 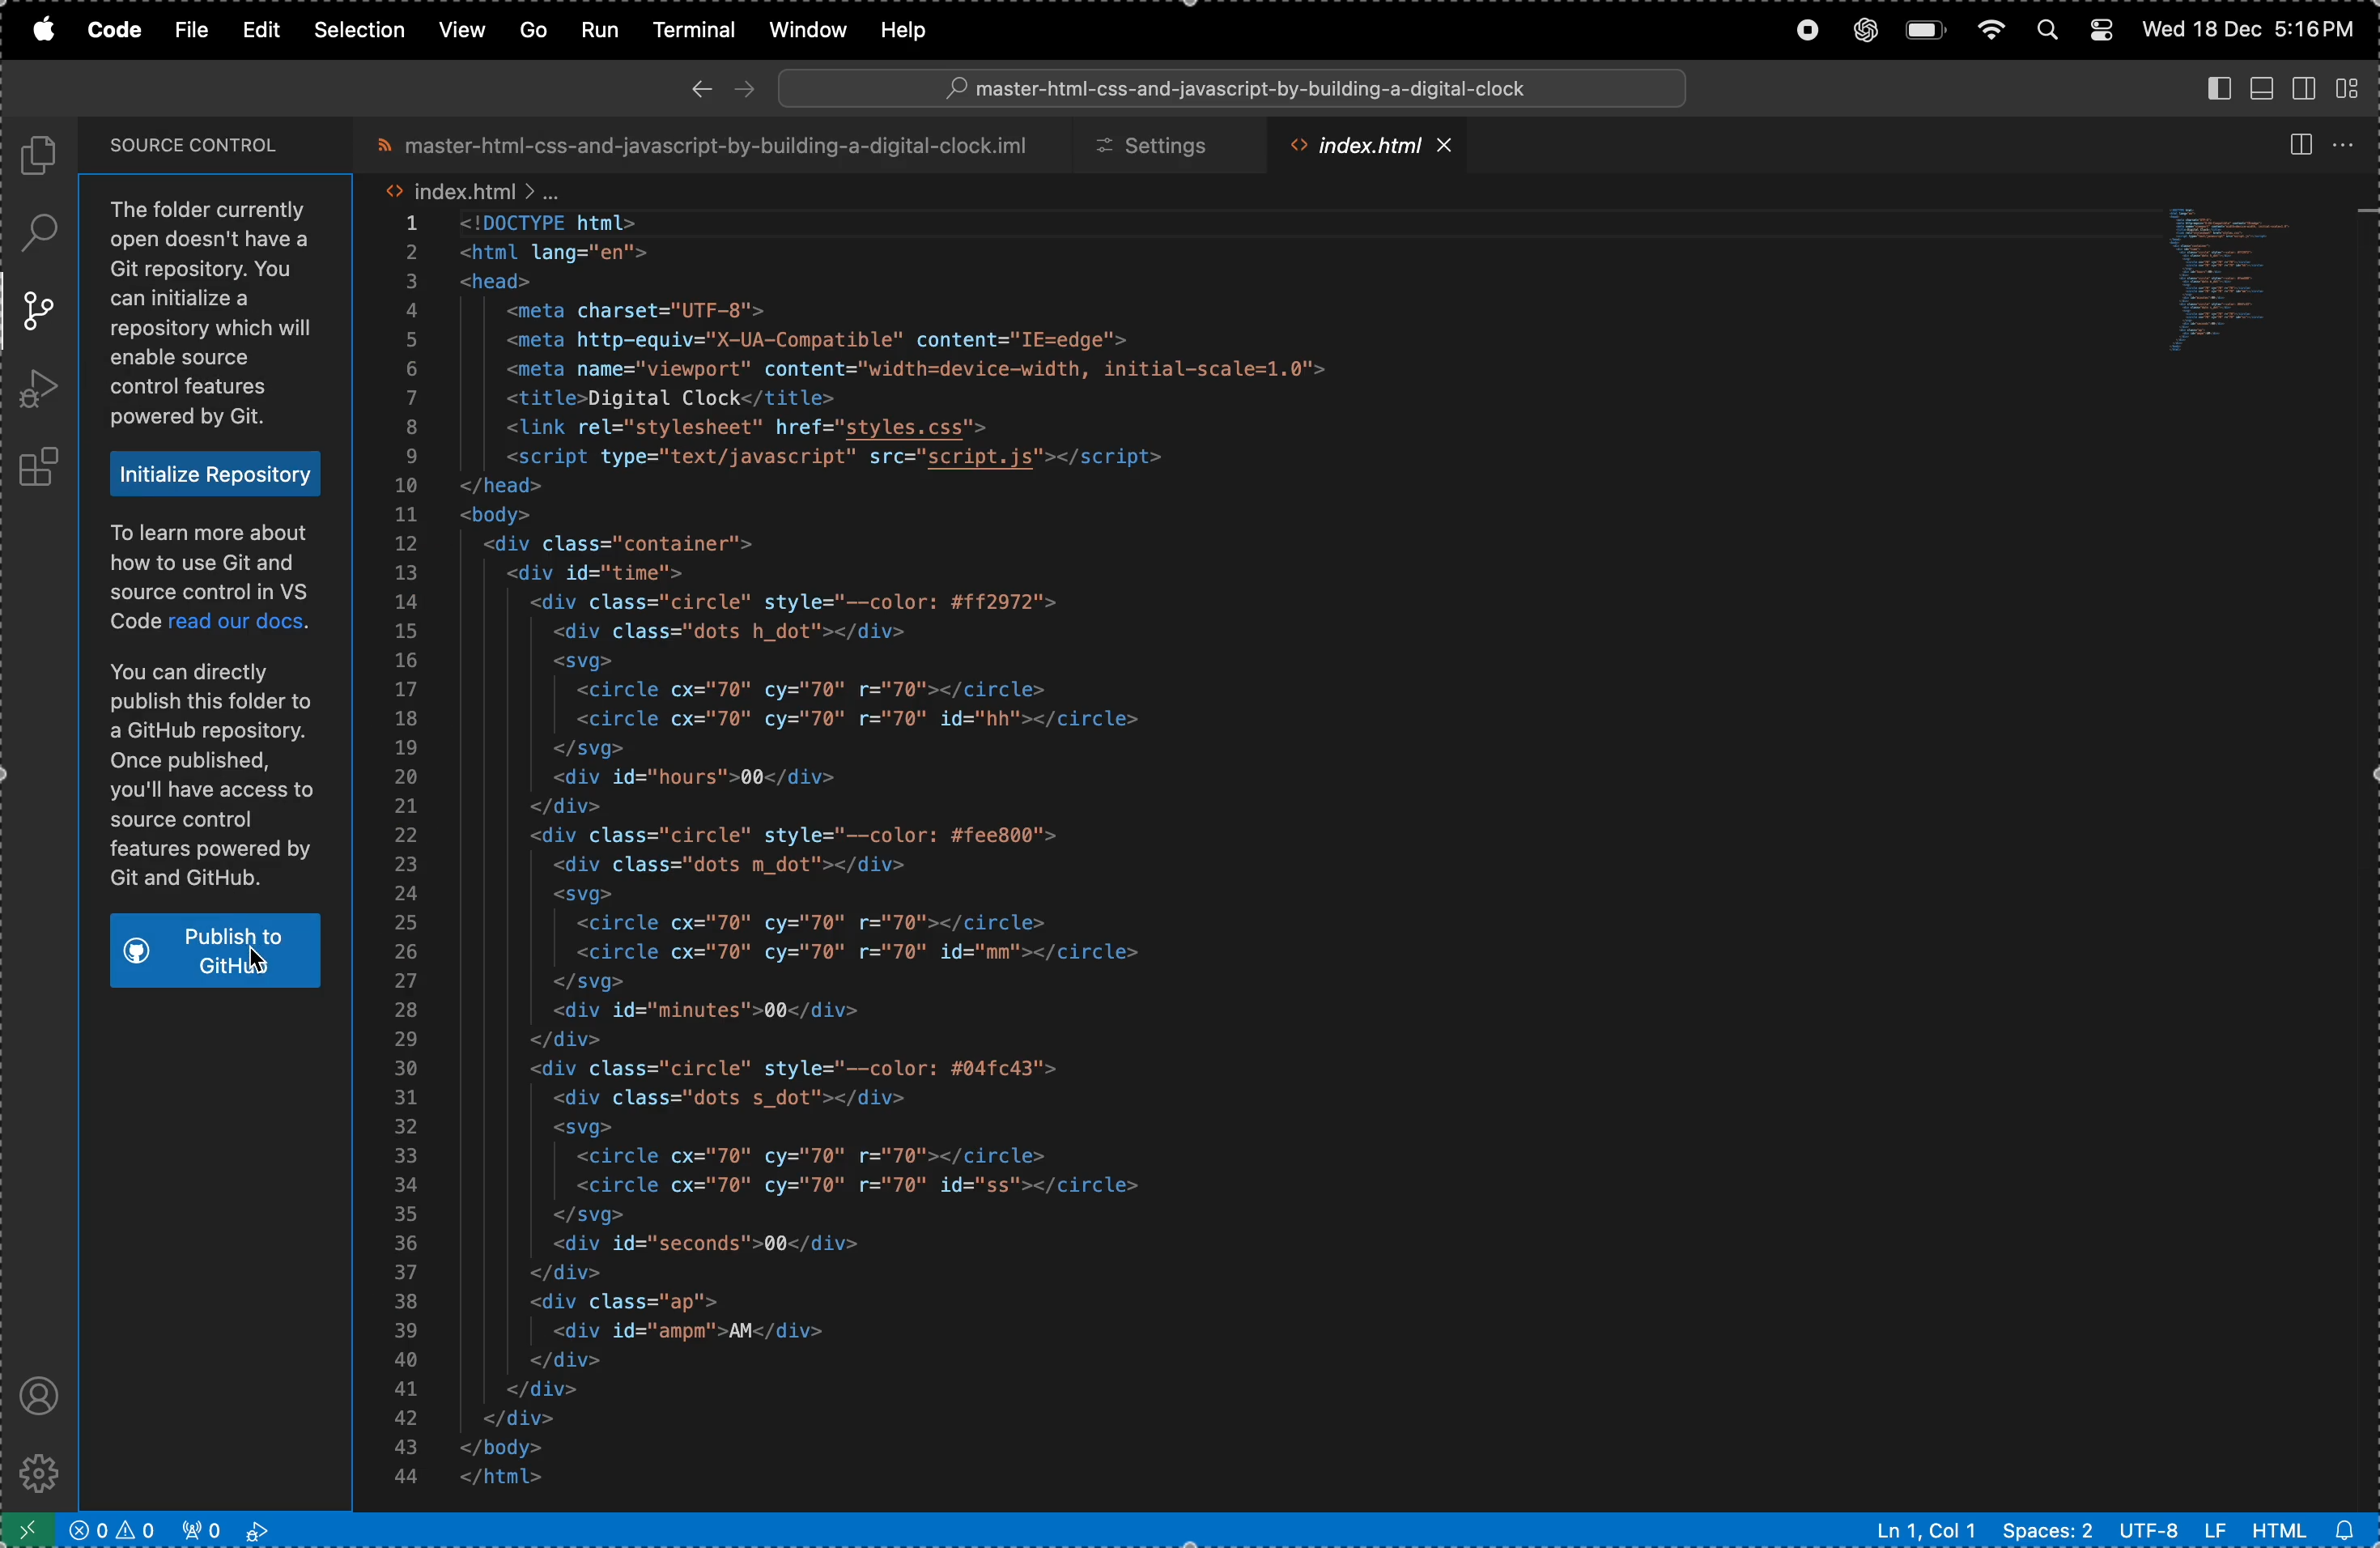 What do you see at coordinates (200, 143) in the screenshot?
I see `source control` at bounding box center [200, 143].